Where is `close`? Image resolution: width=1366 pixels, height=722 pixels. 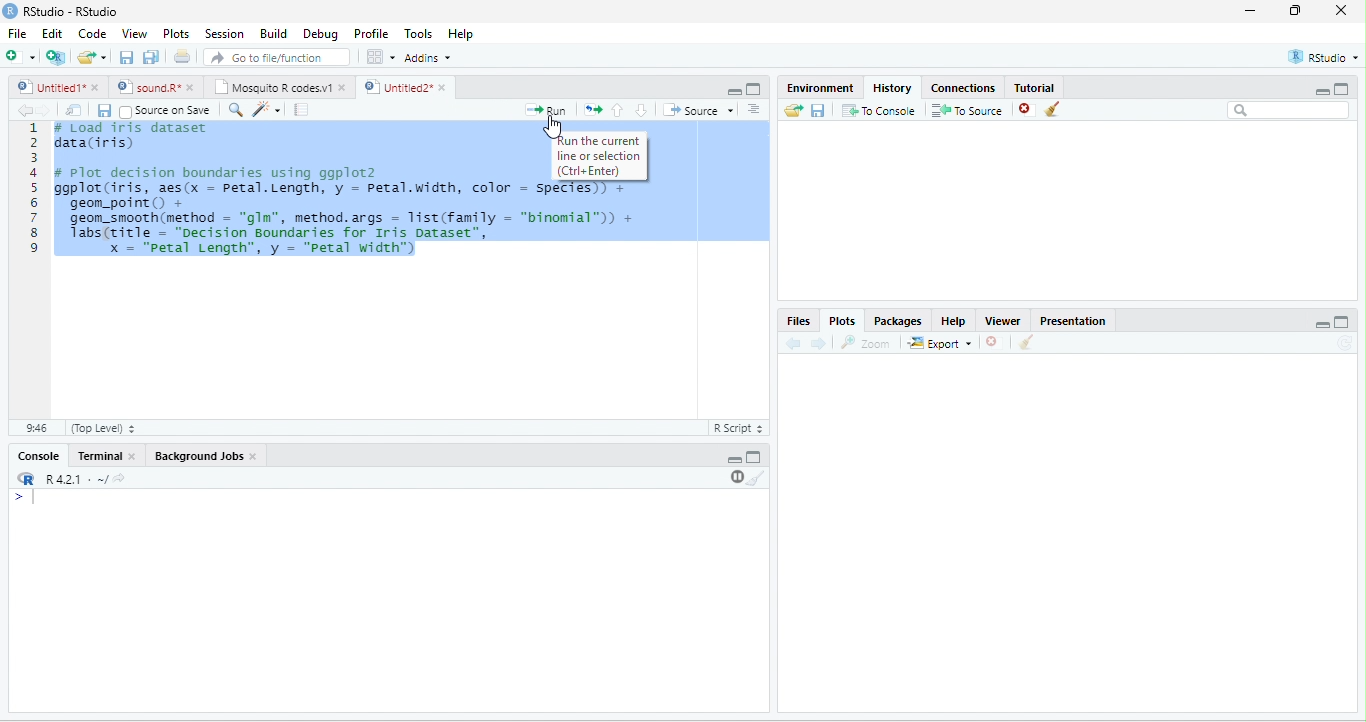
close is located at coordinates (254, 456).